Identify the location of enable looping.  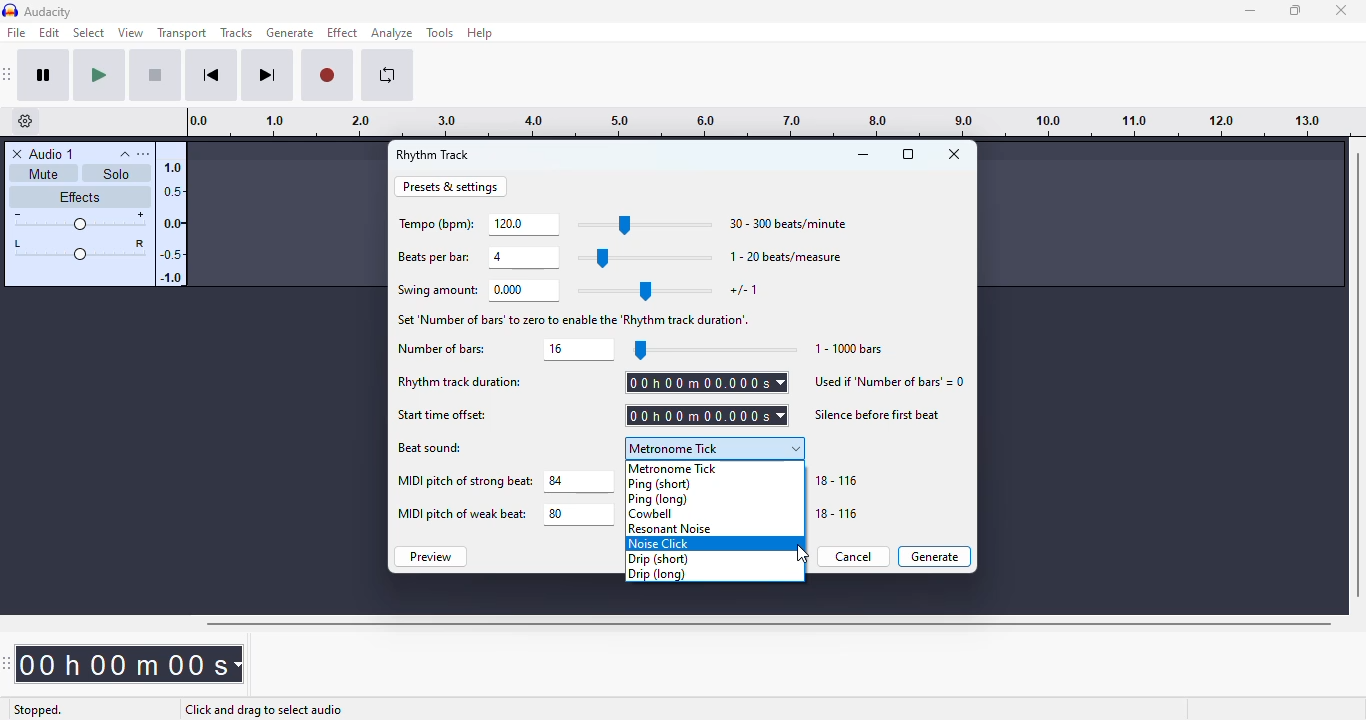
(388, 75).